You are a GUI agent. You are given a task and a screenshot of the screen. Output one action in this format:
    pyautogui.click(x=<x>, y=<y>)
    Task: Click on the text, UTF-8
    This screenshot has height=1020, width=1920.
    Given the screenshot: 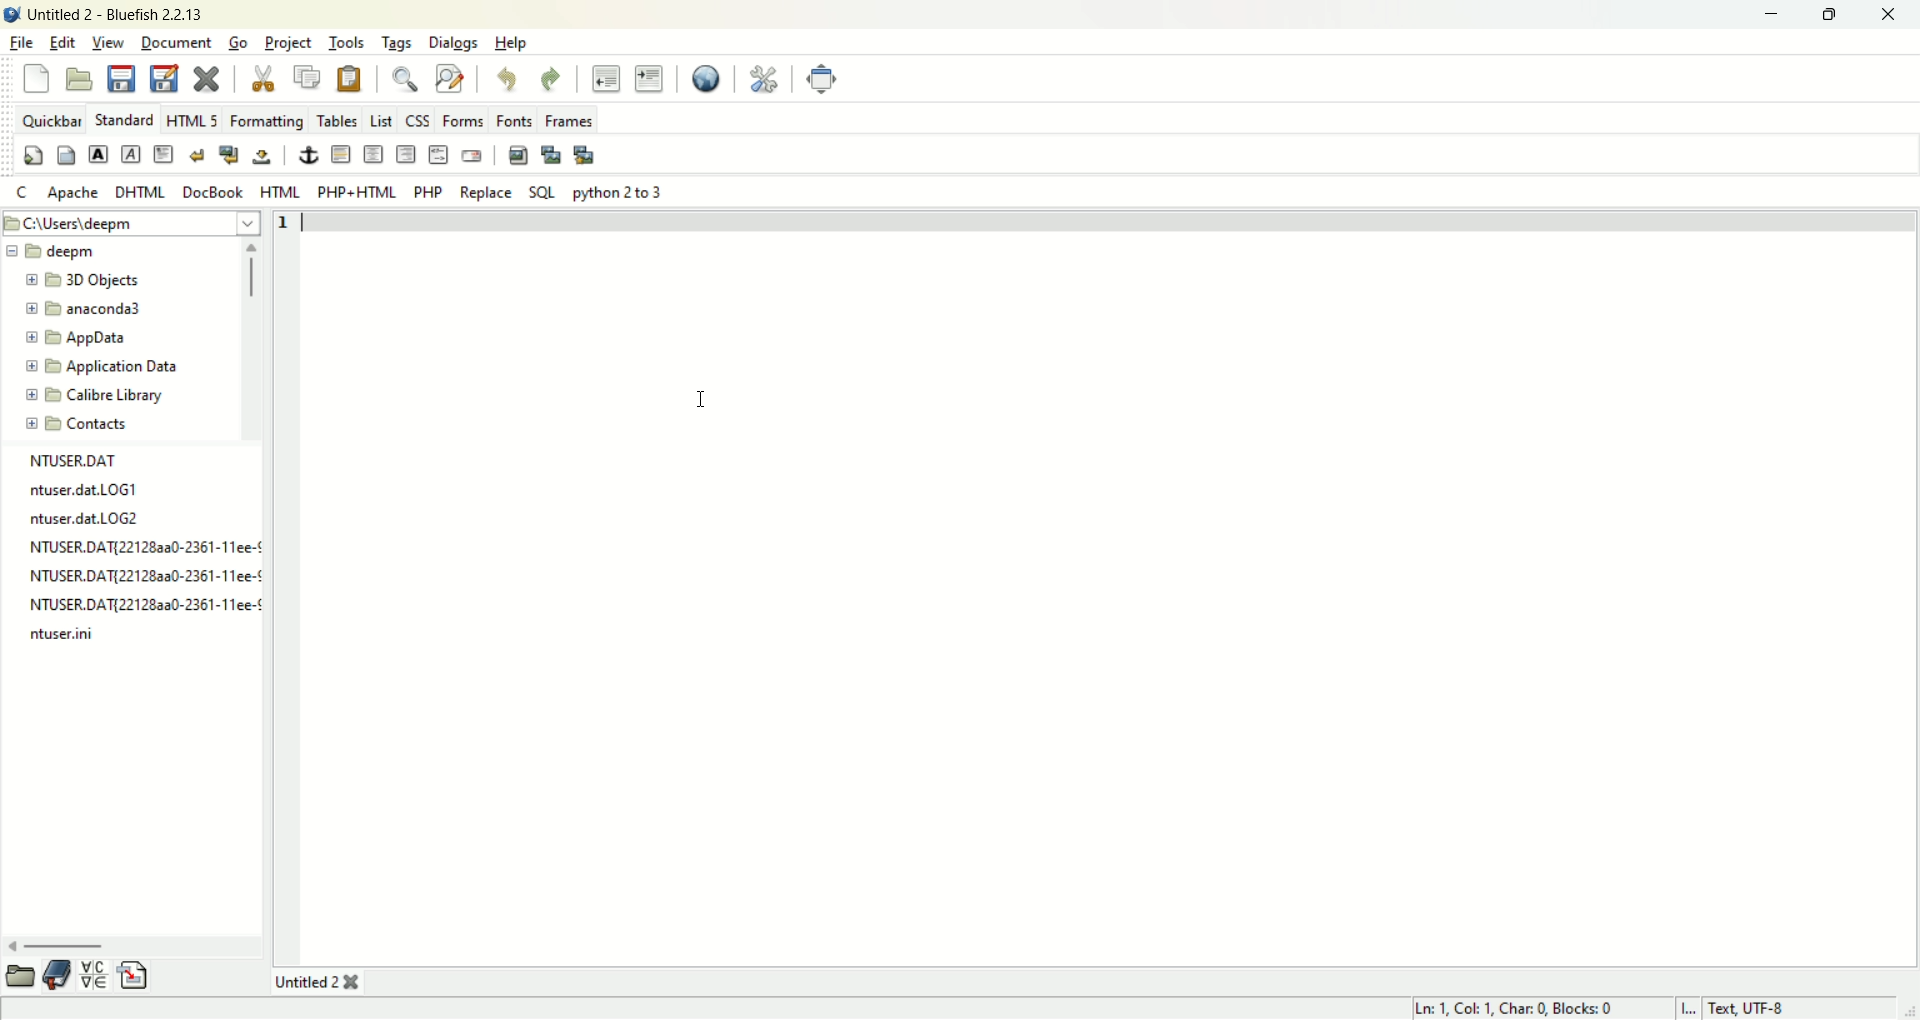 What is the action you would take?
    pyautogui.click(x=1768, y=1008)
    